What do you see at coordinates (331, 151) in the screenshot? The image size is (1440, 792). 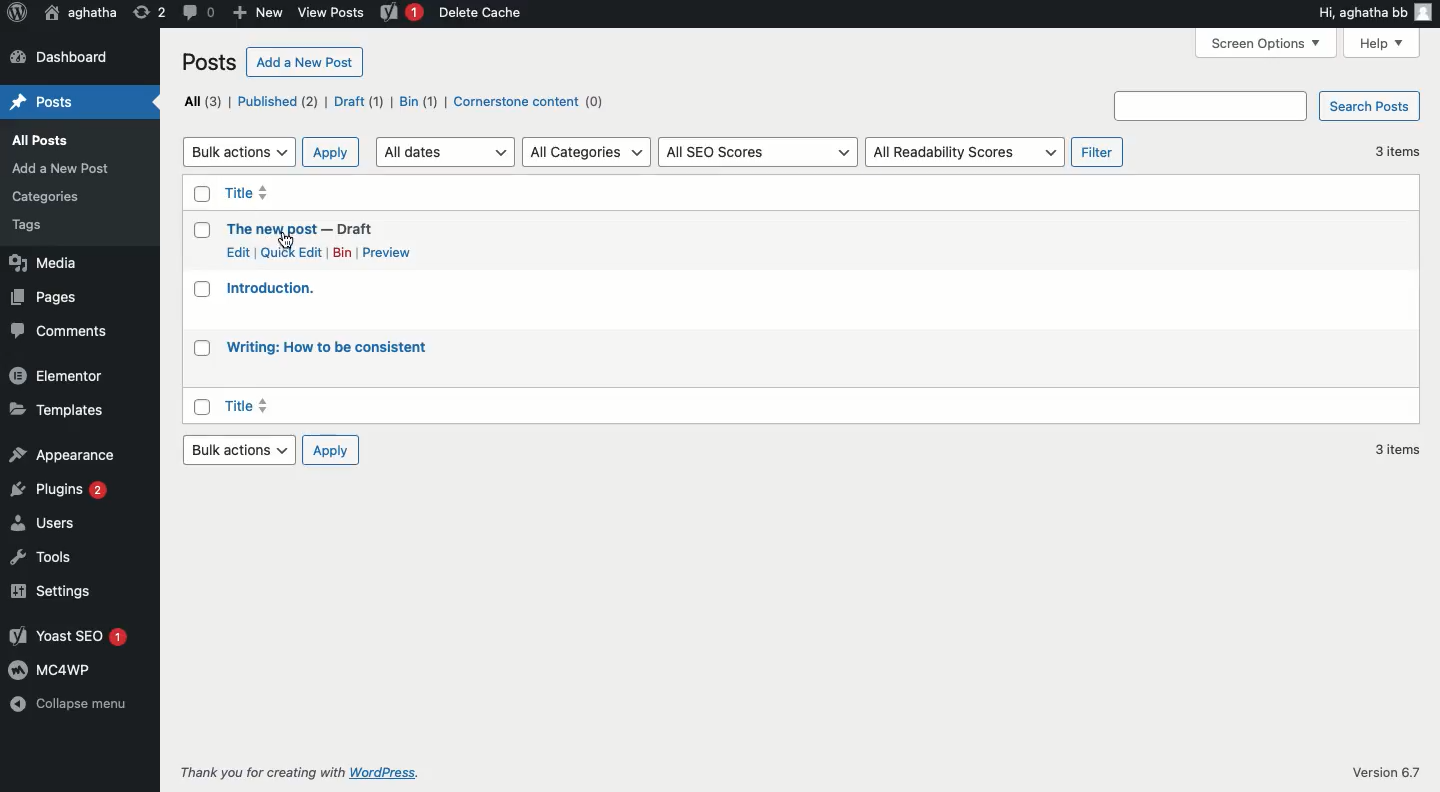 I see `Apply` at bounding box center [331, 151].